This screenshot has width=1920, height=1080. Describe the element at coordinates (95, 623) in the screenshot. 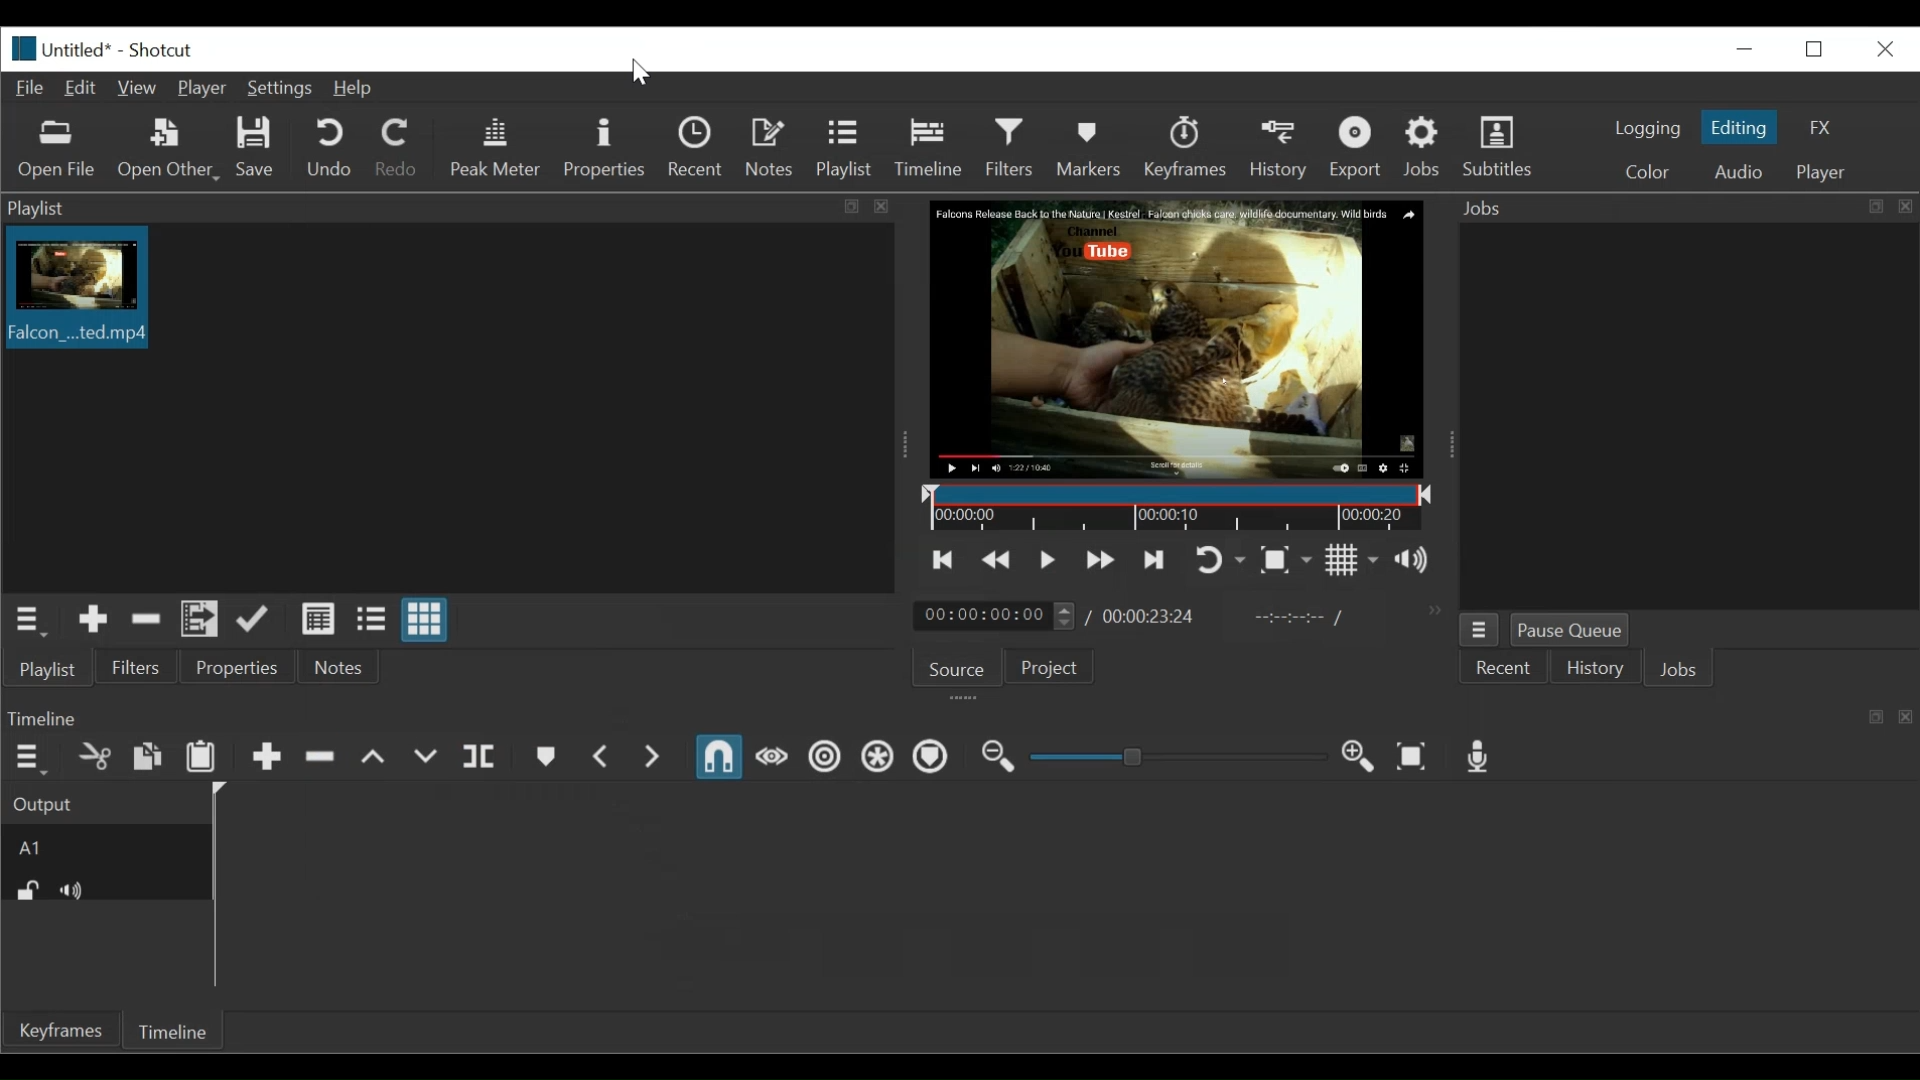

I see `Add the source to the playlist` at that location.